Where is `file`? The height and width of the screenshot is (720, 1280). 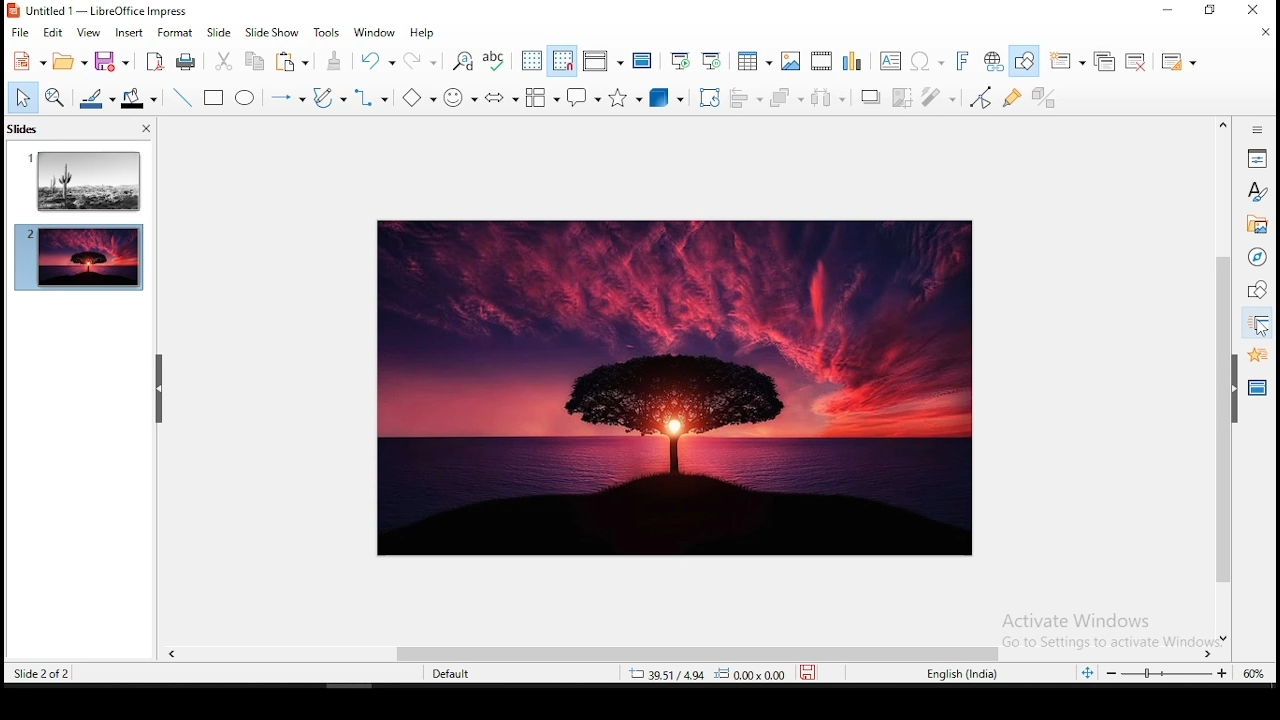
file is located at coordinates (20, 33).